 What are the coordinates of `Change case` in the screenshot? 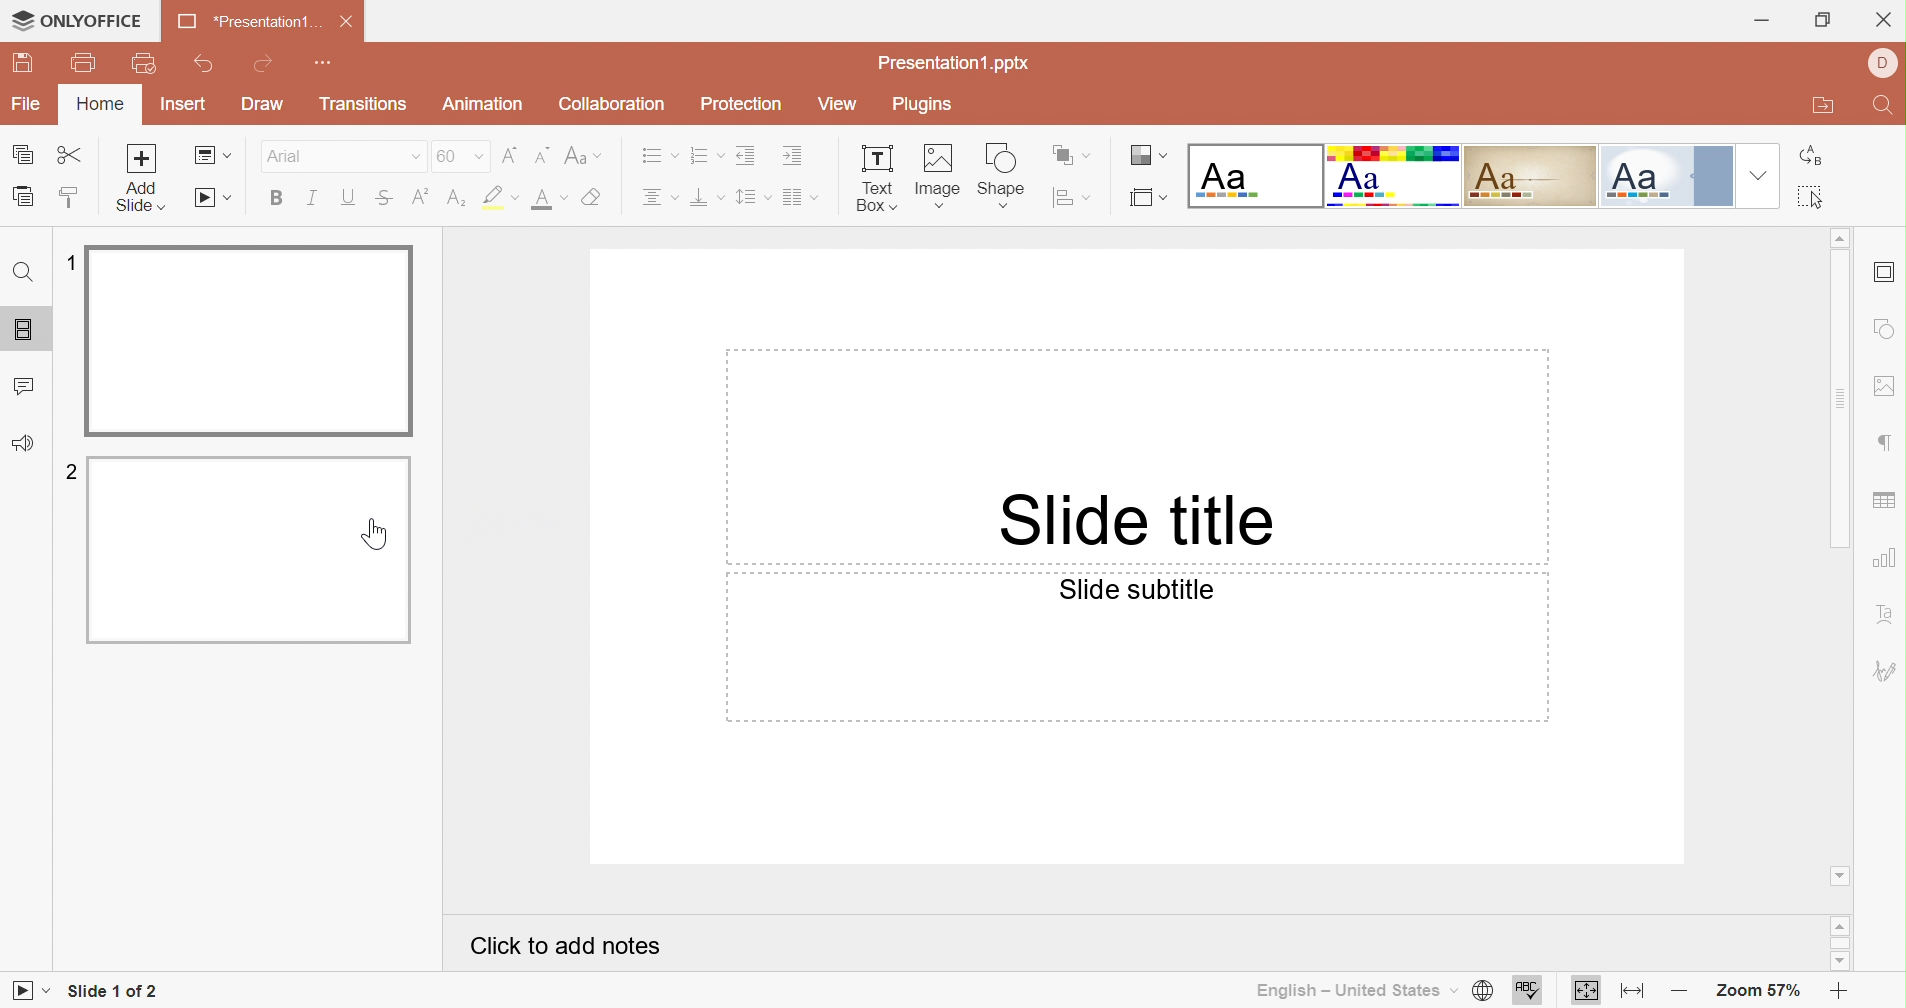 It's located at (582, 154).